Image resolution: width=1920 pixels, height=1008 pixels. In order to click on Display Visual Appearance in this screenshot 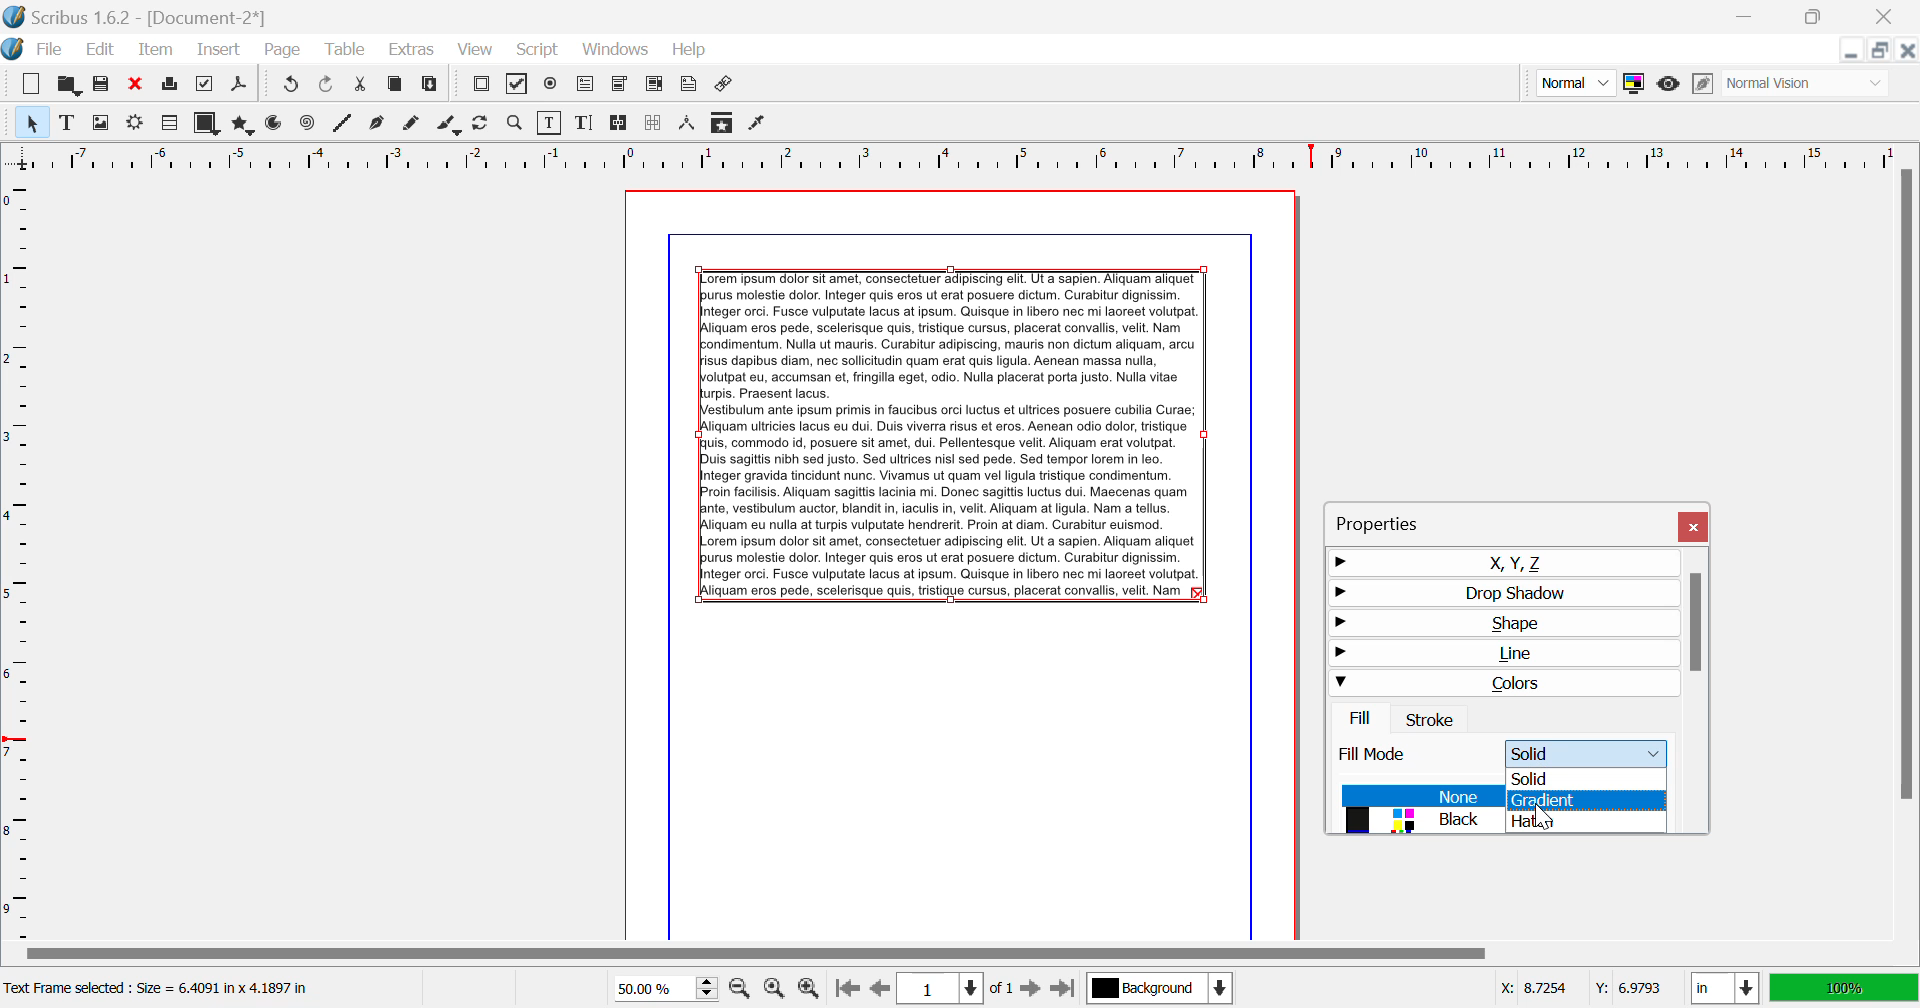, I will do `click(1808, 83)`.